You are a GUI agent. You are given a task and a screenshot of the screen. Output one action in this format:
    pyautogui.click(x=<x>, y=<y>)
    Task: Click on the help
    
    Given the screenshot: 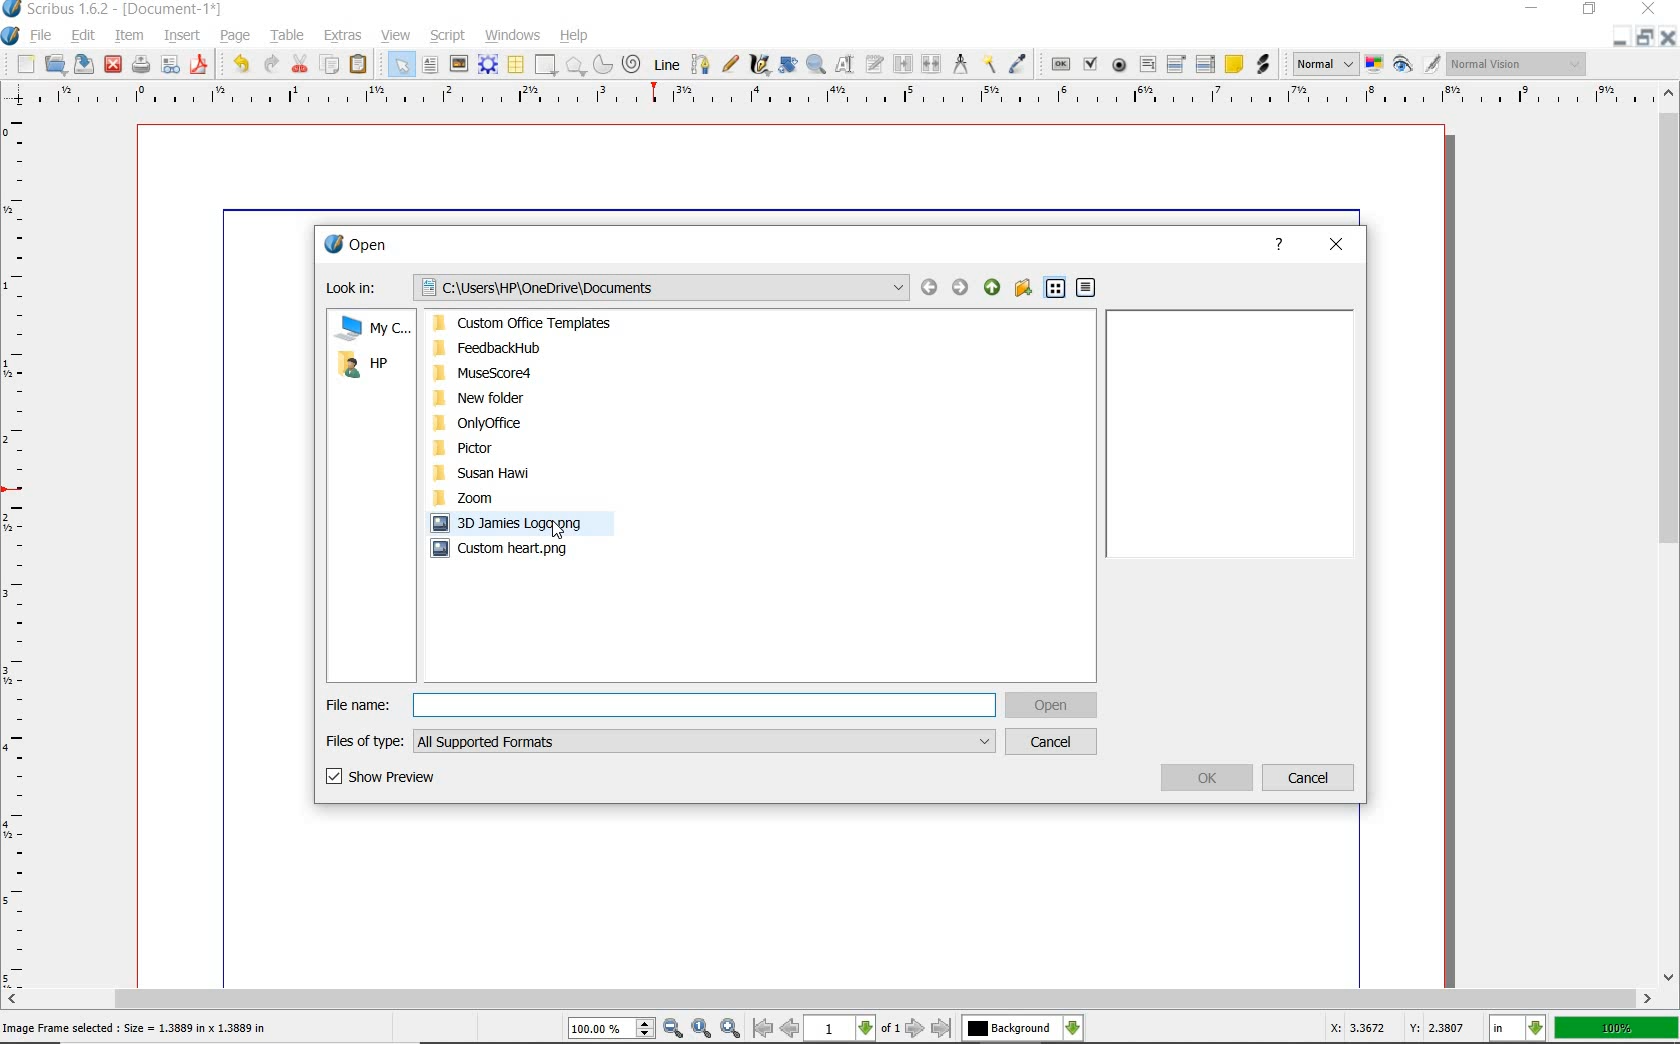 What is the action you would take?
    pyautogui.click(x=1279, y=245)
    